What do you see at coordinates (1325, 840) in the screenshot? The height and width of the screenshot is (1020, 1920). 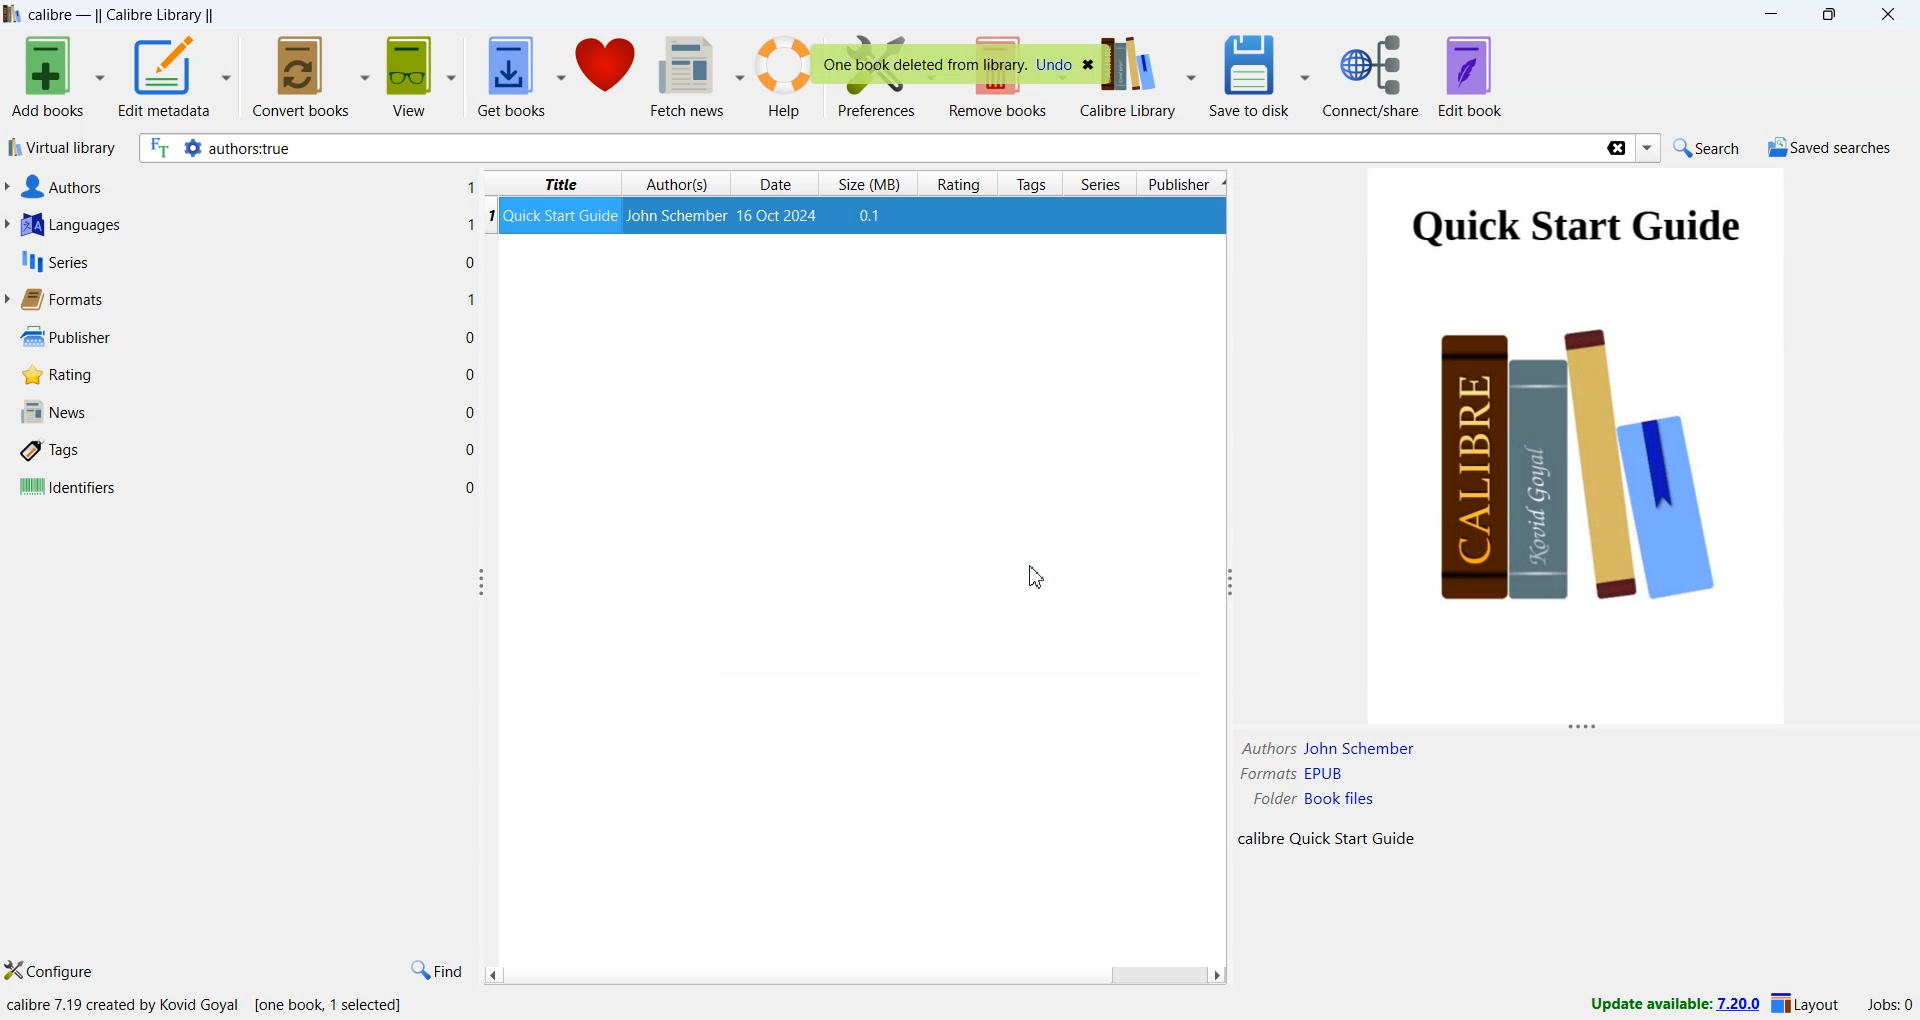 I see `calibre quick start guide` at bounding box center [1325, 840].